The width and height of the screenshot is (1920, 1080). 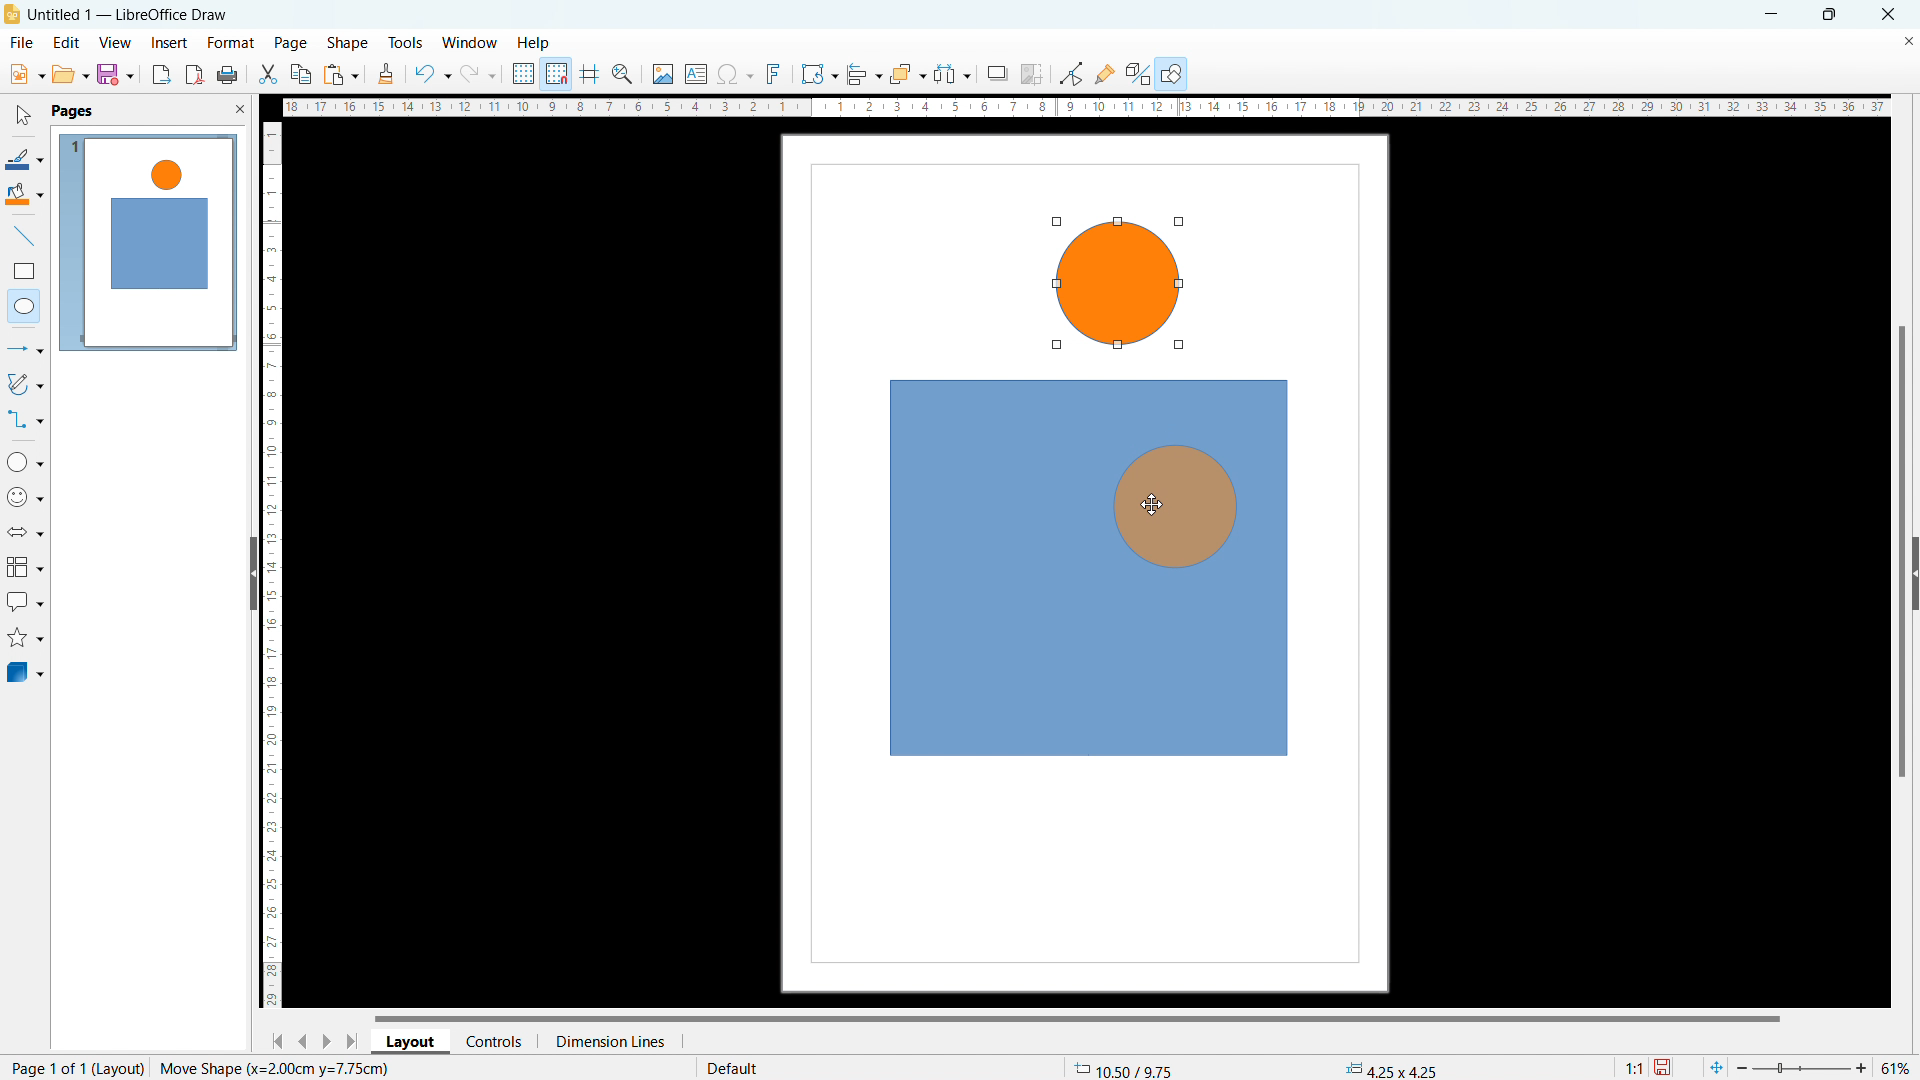 What do you see at coordinates (1032, 74) in the screenshot?
I see `crop` at bounding box center [1032, 74].